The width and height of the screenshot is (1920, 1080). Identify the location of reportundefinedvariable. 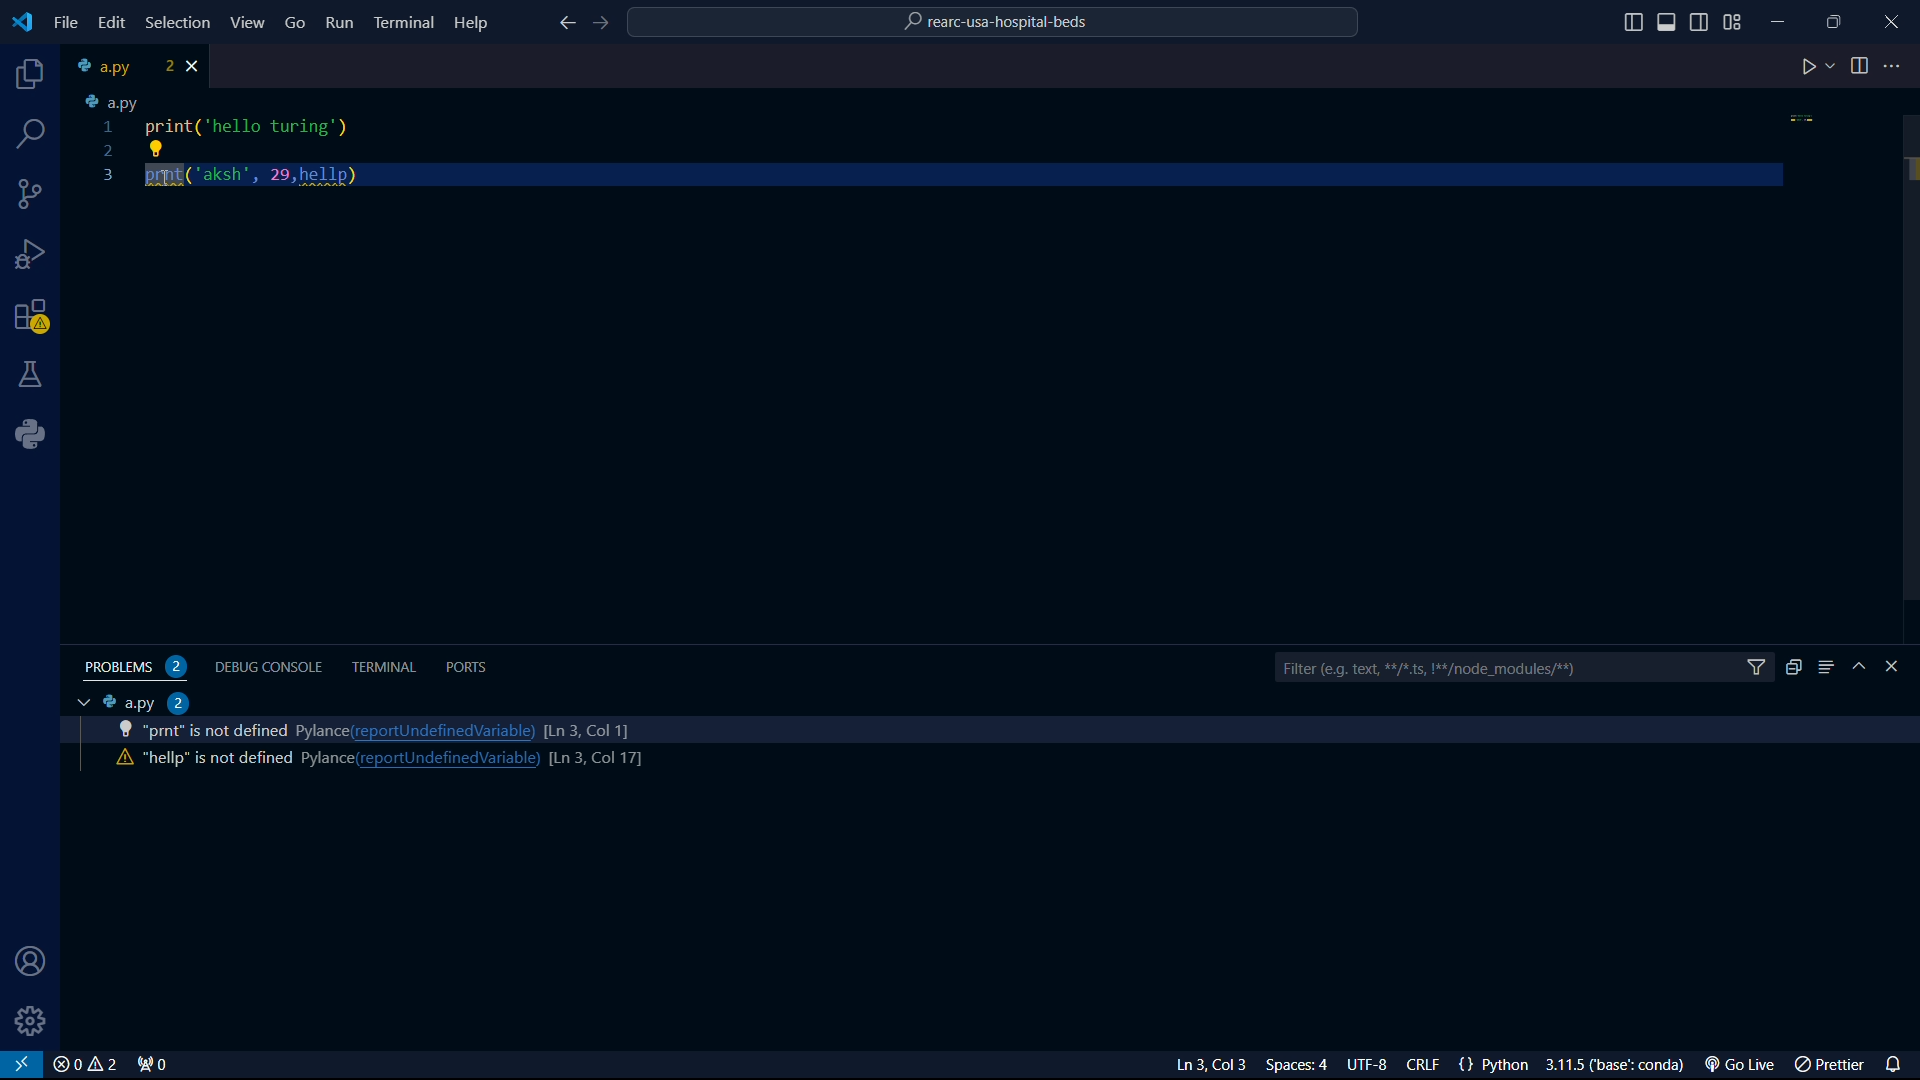
(447, 759).